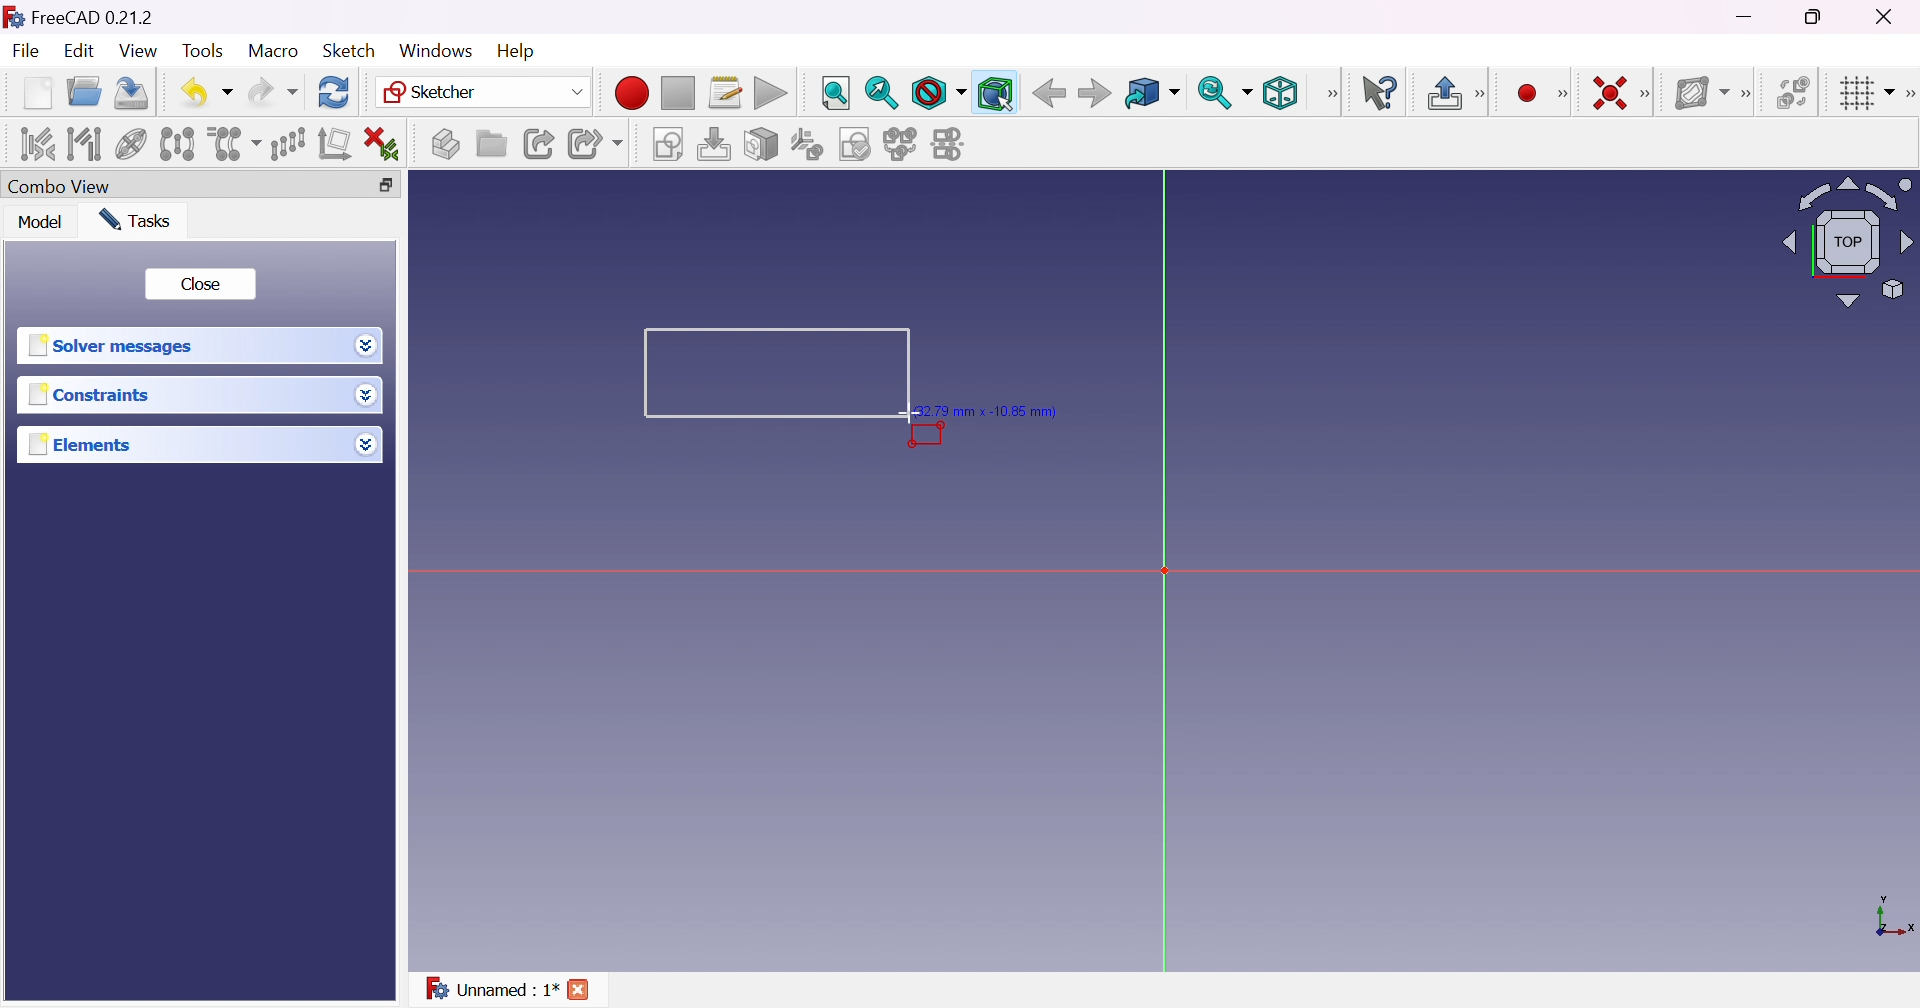 This screenshot has width=1920, height=1008. What do you see at coordinates (37, 143) in the screenshot?
I see `Select associated constraints` at bounding box center [37, 143].